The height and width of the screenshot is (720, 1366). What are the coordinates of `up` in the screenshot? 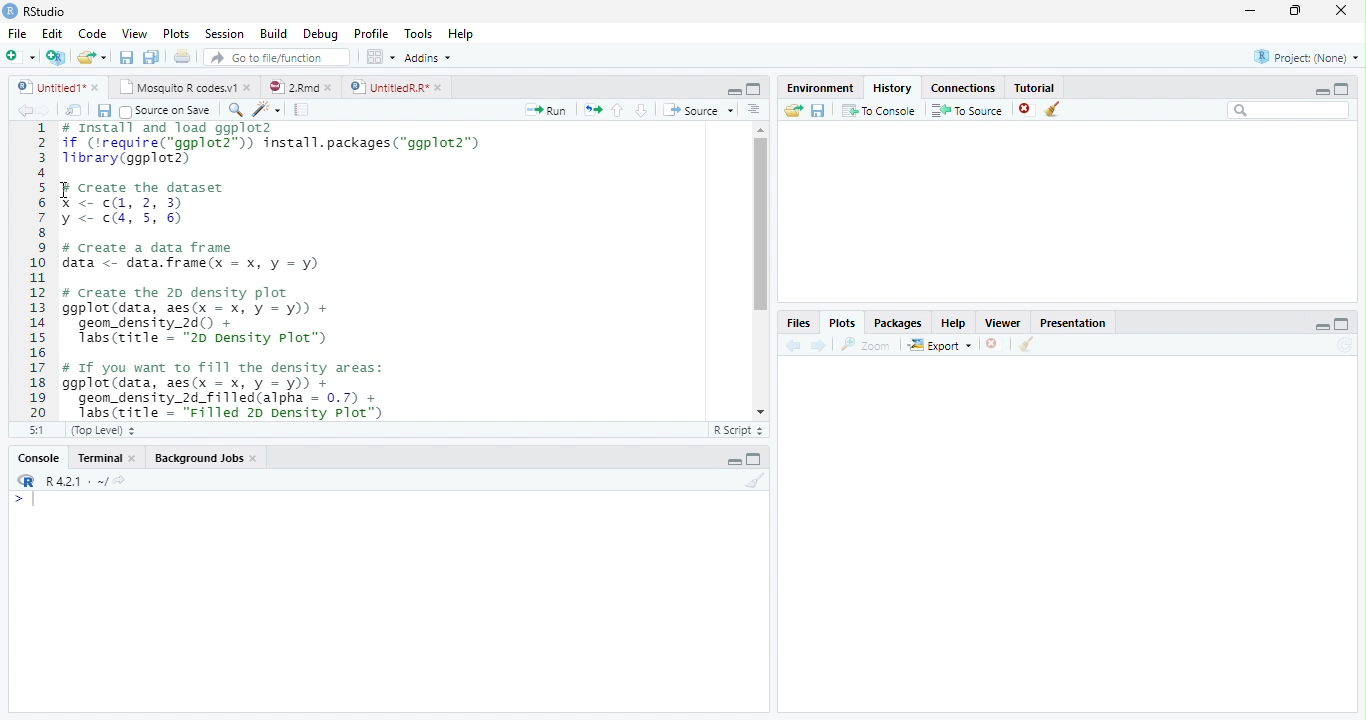 It's located at (618, 110).